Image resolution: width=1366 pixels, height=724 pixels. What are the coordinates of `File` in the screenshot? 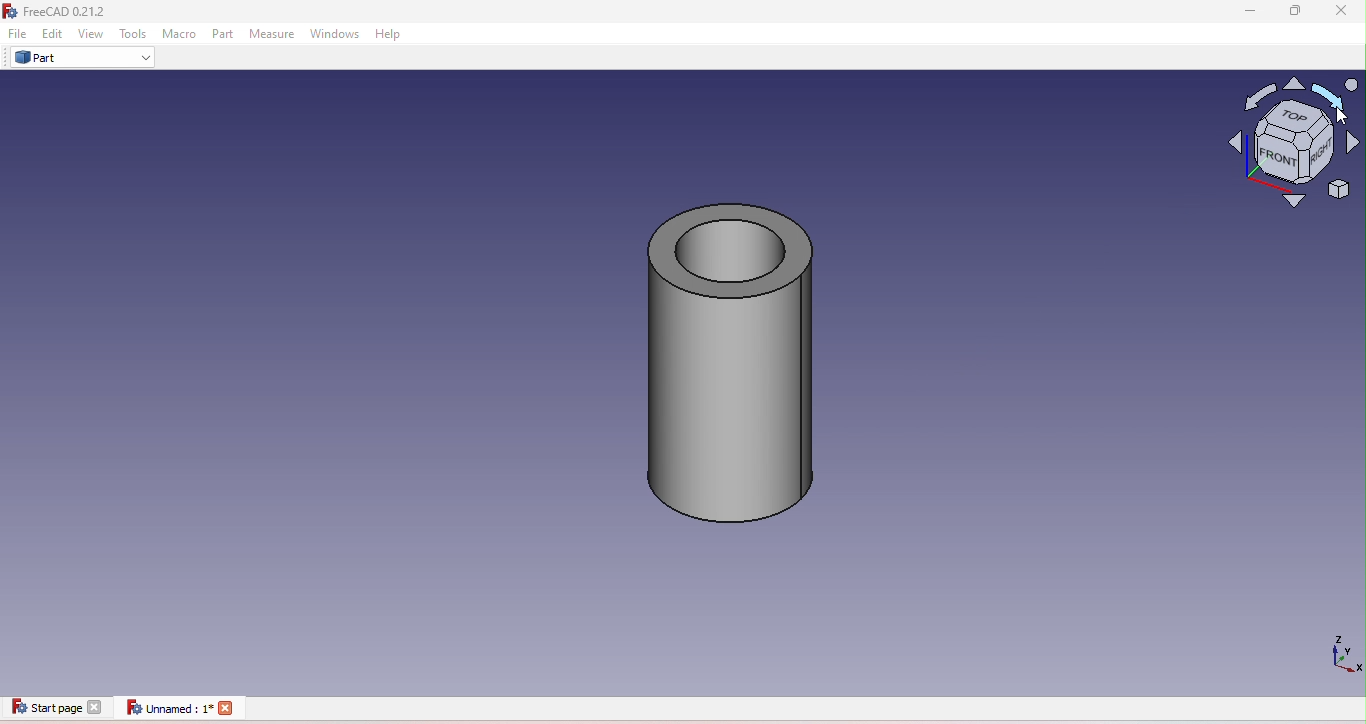 It's located at (17, 33).